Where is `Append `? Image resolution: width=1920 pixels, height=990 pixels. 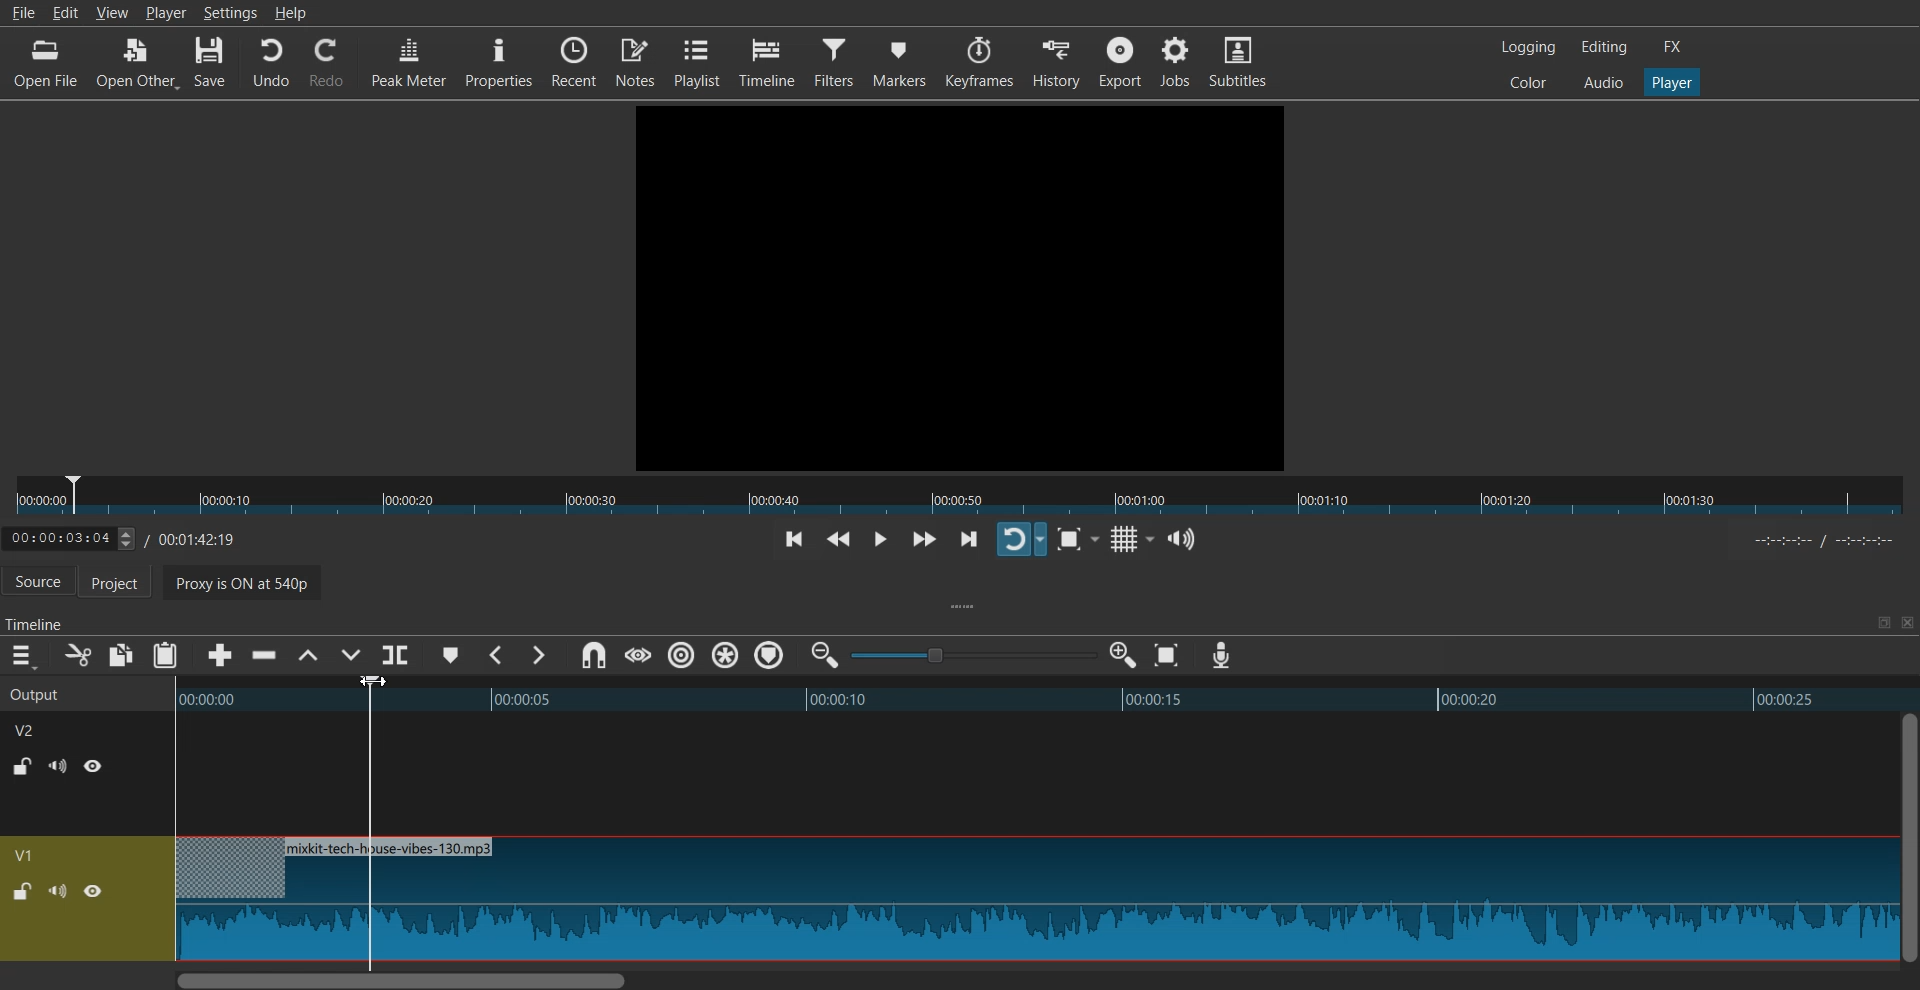 Append  is located at coordinates (221, 656).